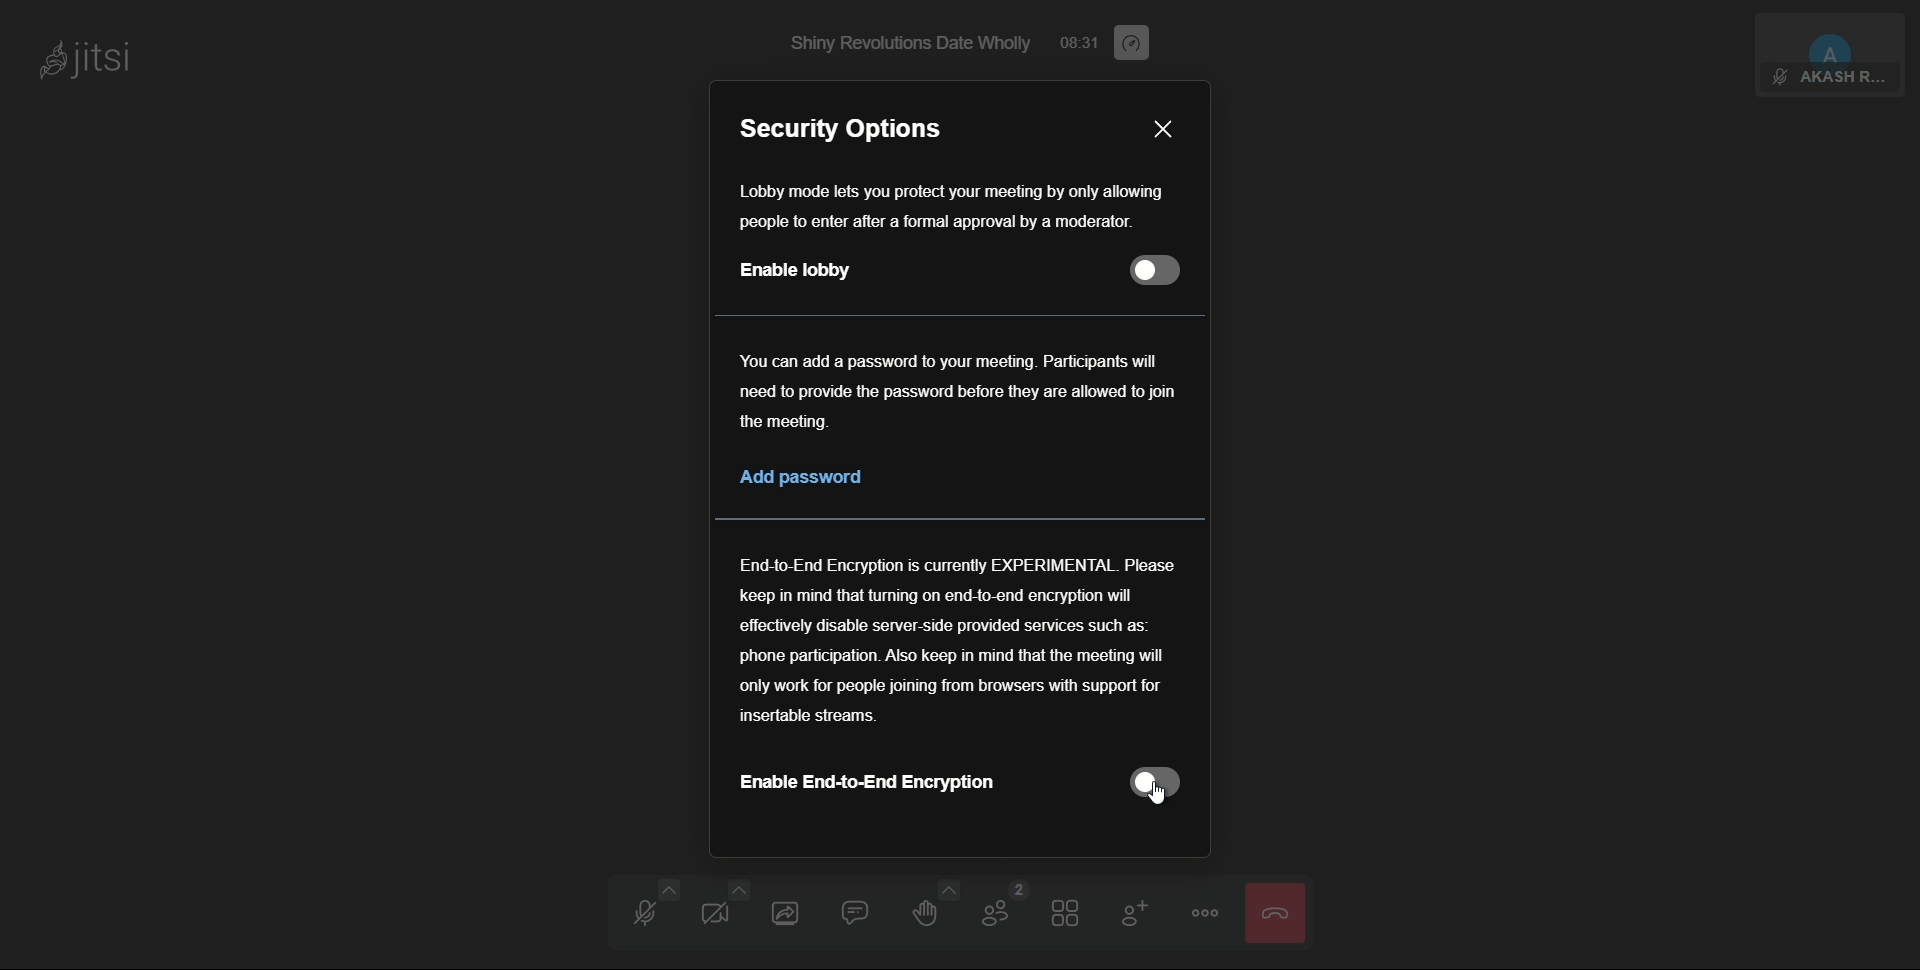 This screenshot has width=1920, height=970. What do you see at coordinates (1274, 912) in the screenshot?
I see `end call` at bounding box center [1274, 912].